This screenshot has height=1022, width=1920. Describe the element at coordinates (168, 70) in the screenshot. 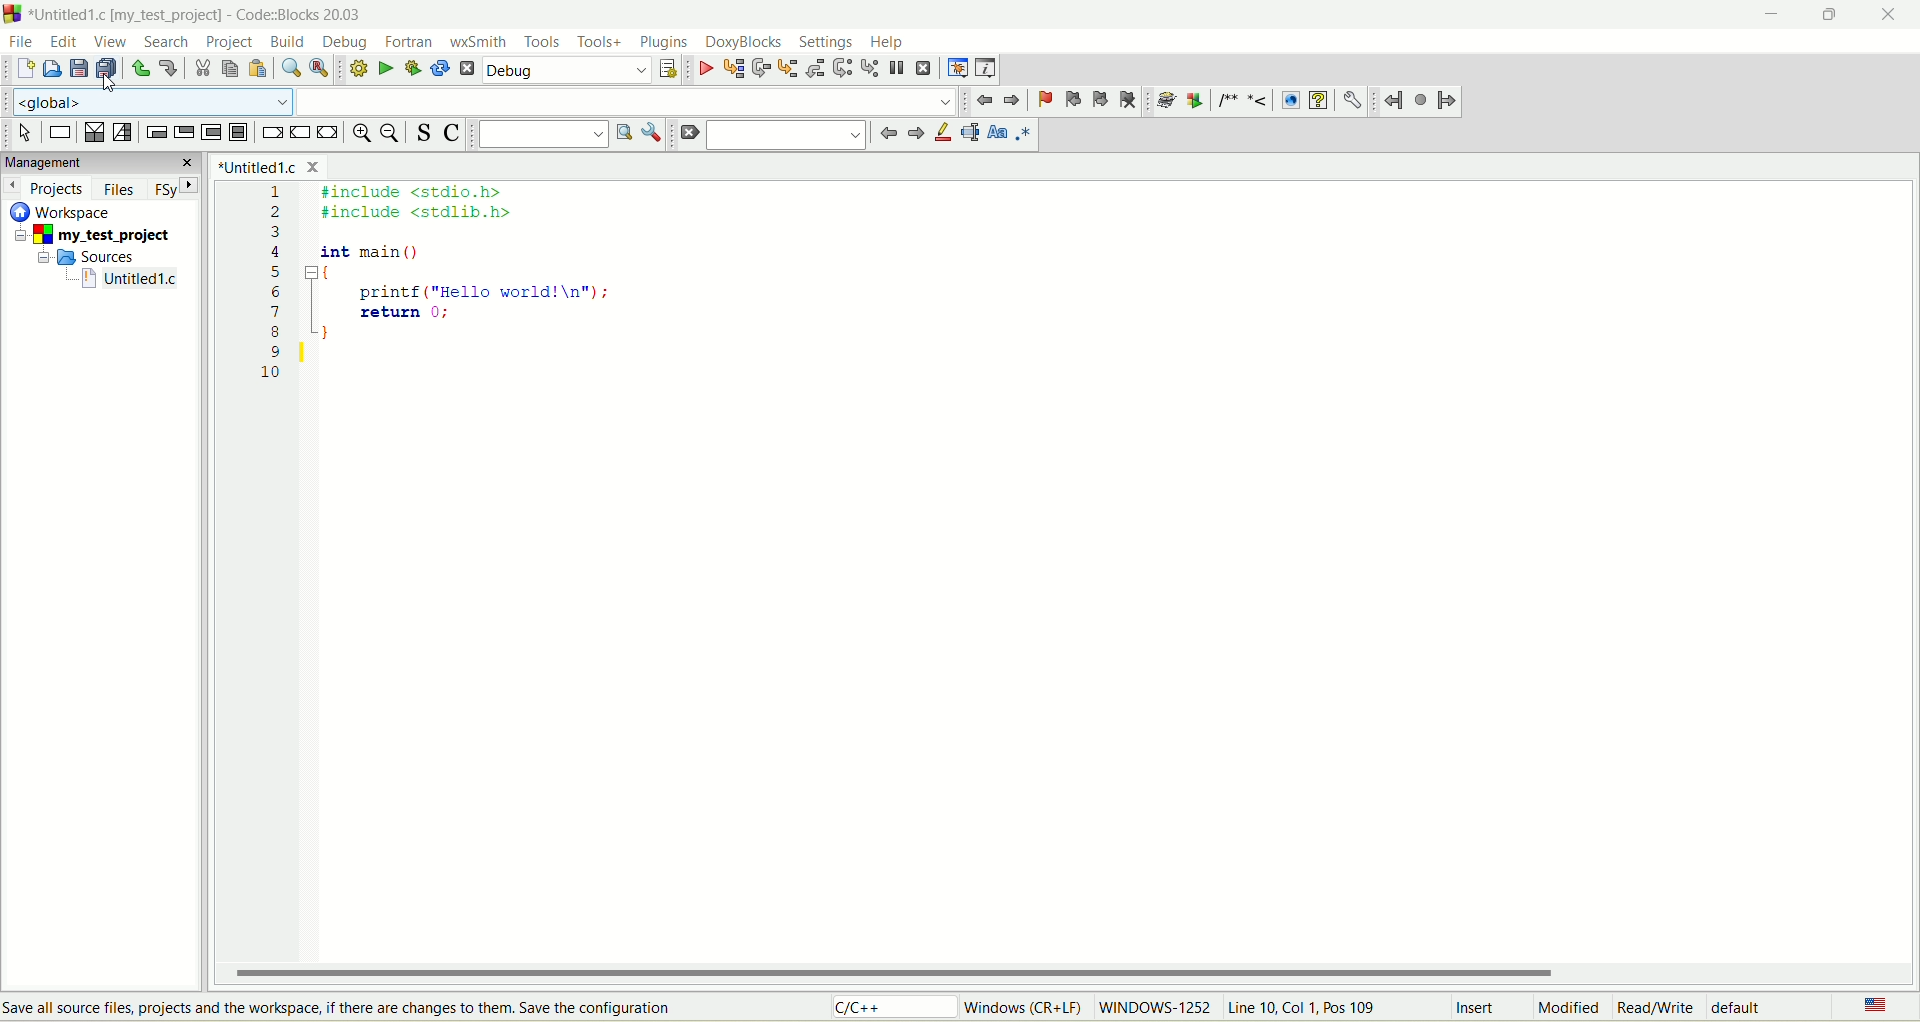

I see `redo` at that location.